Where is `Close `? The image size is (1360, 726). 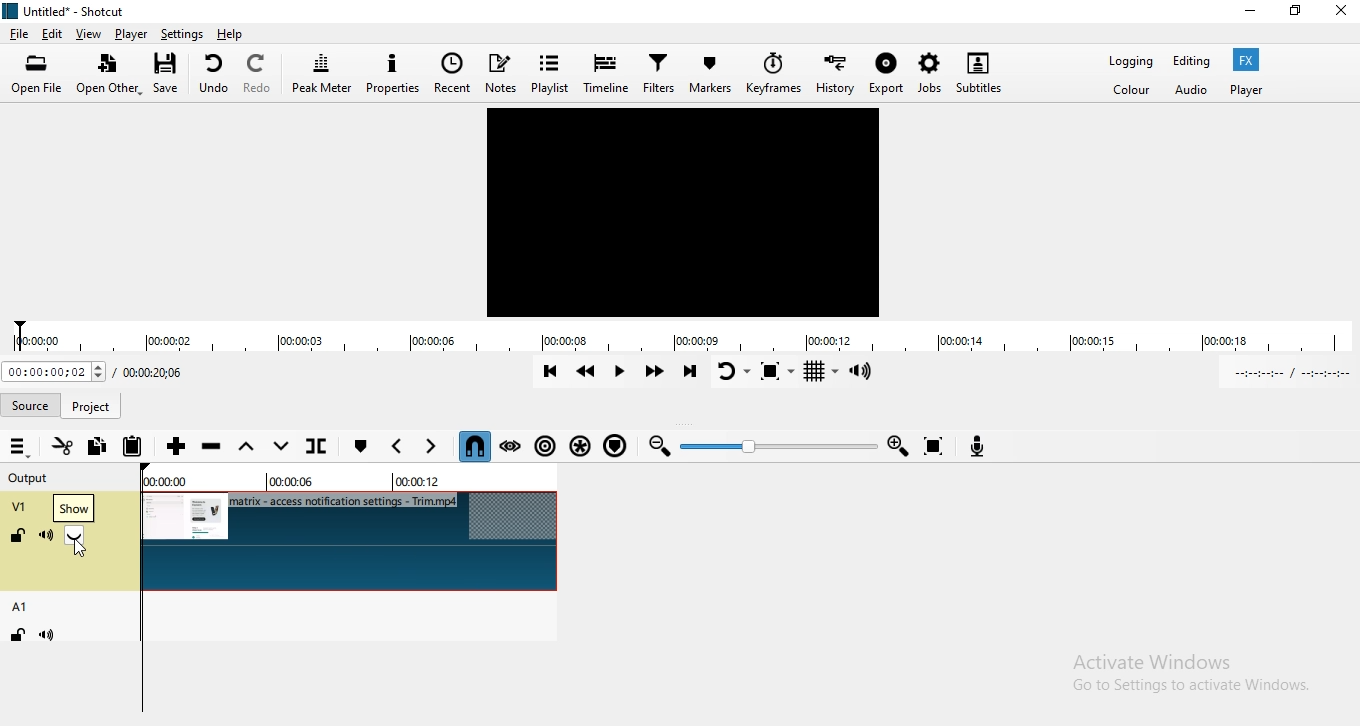 Close  is located at coordinates (1340, 16).